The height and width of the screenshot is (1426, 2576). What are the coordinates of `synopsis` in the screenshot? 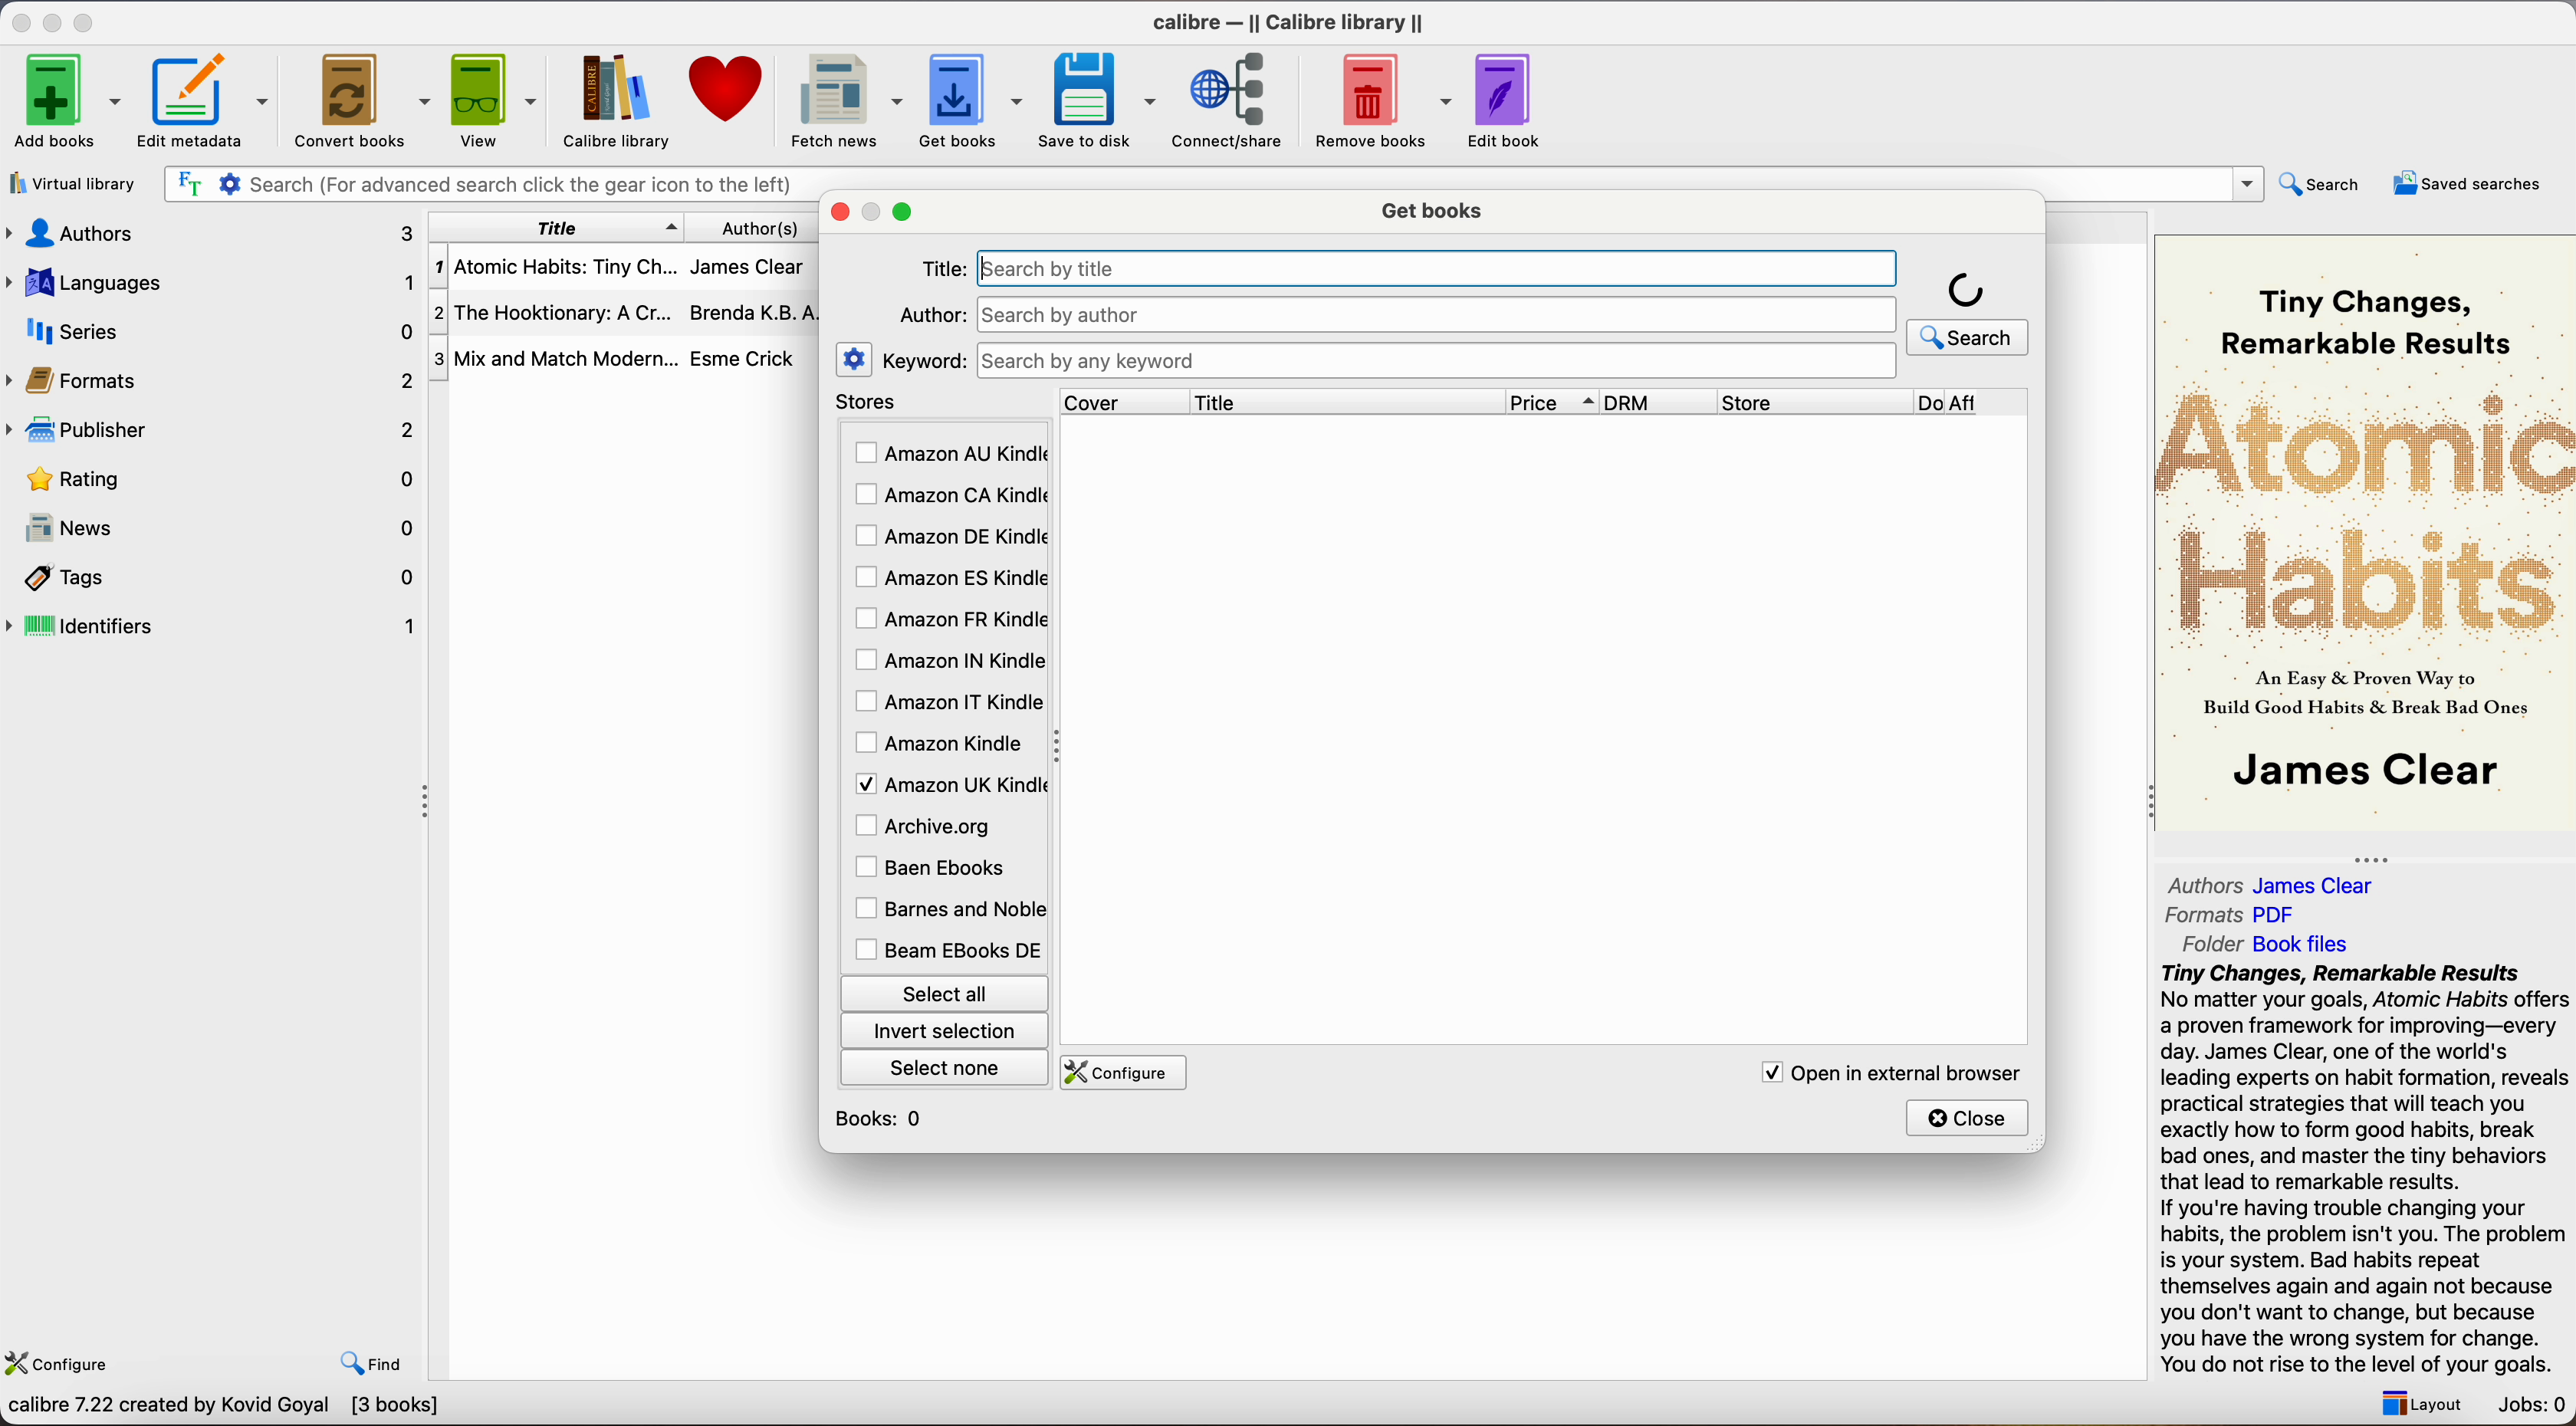 It's located at (2368, 1170).